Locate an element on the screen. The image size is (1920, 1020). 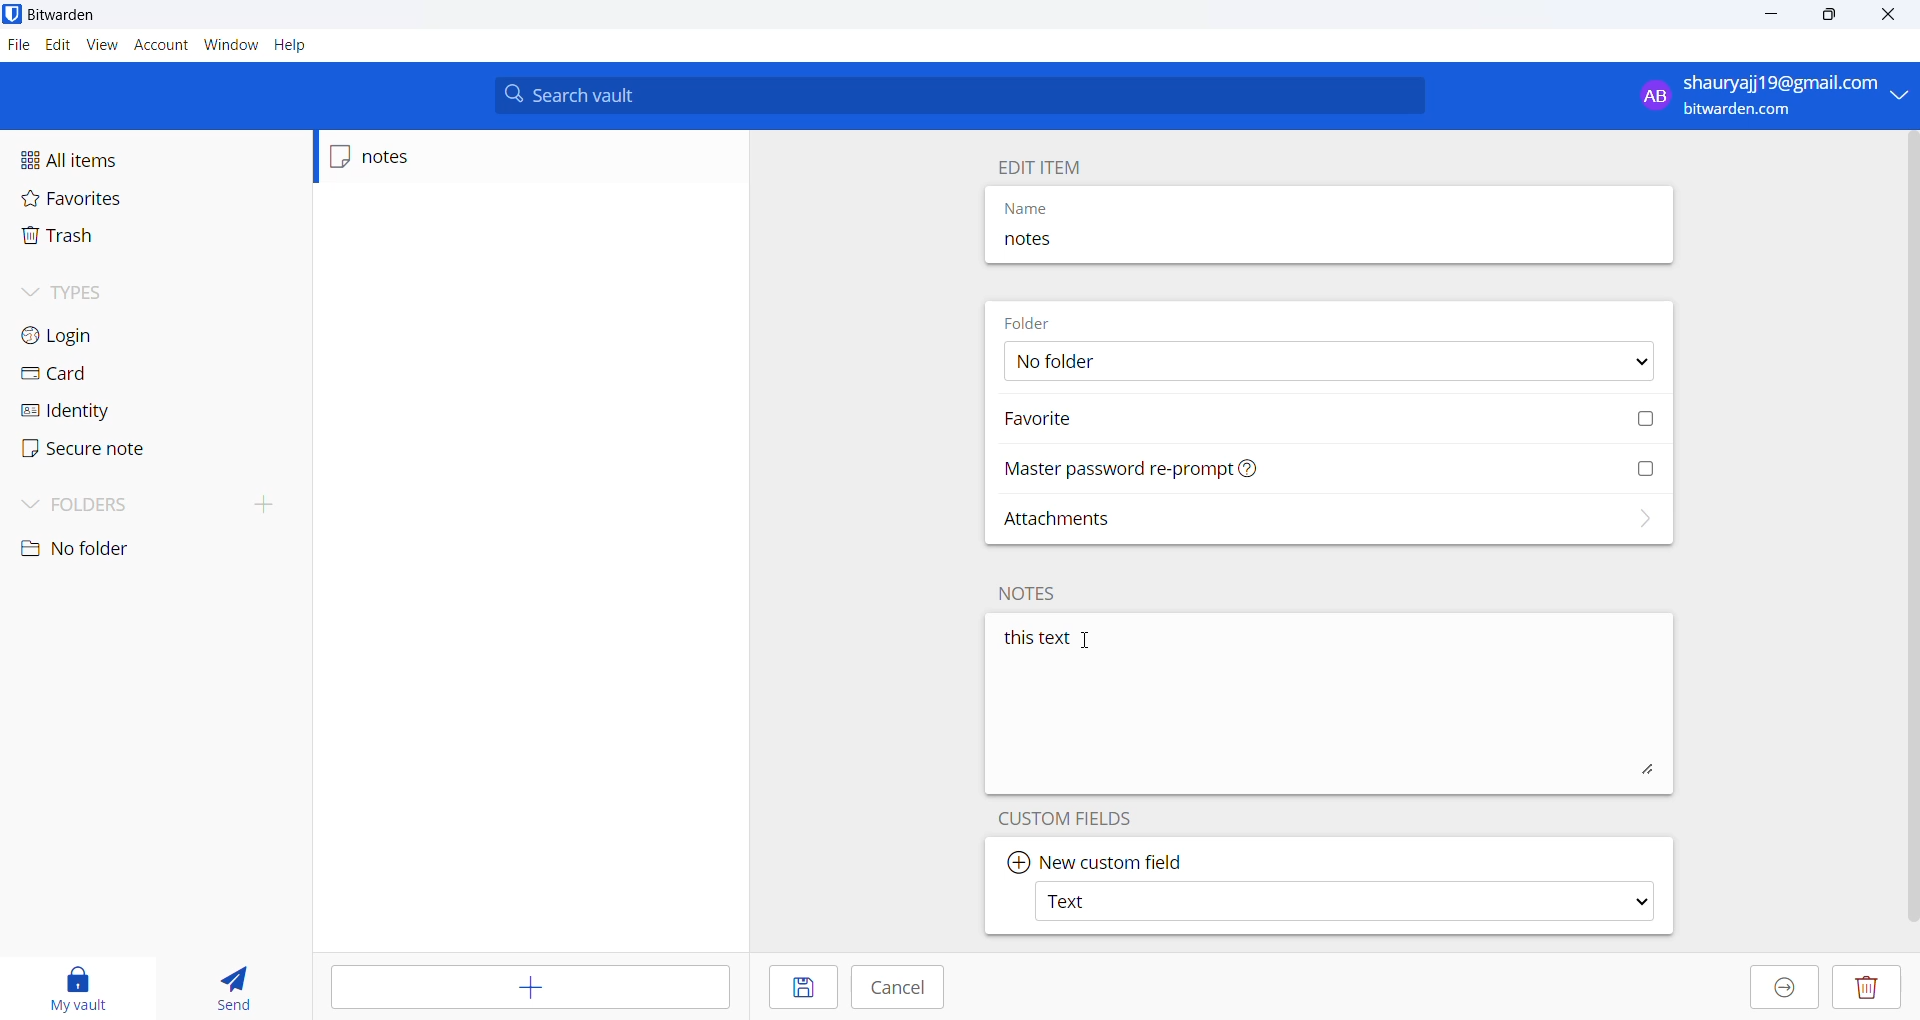
this text is located at coordinates (1331, 708).